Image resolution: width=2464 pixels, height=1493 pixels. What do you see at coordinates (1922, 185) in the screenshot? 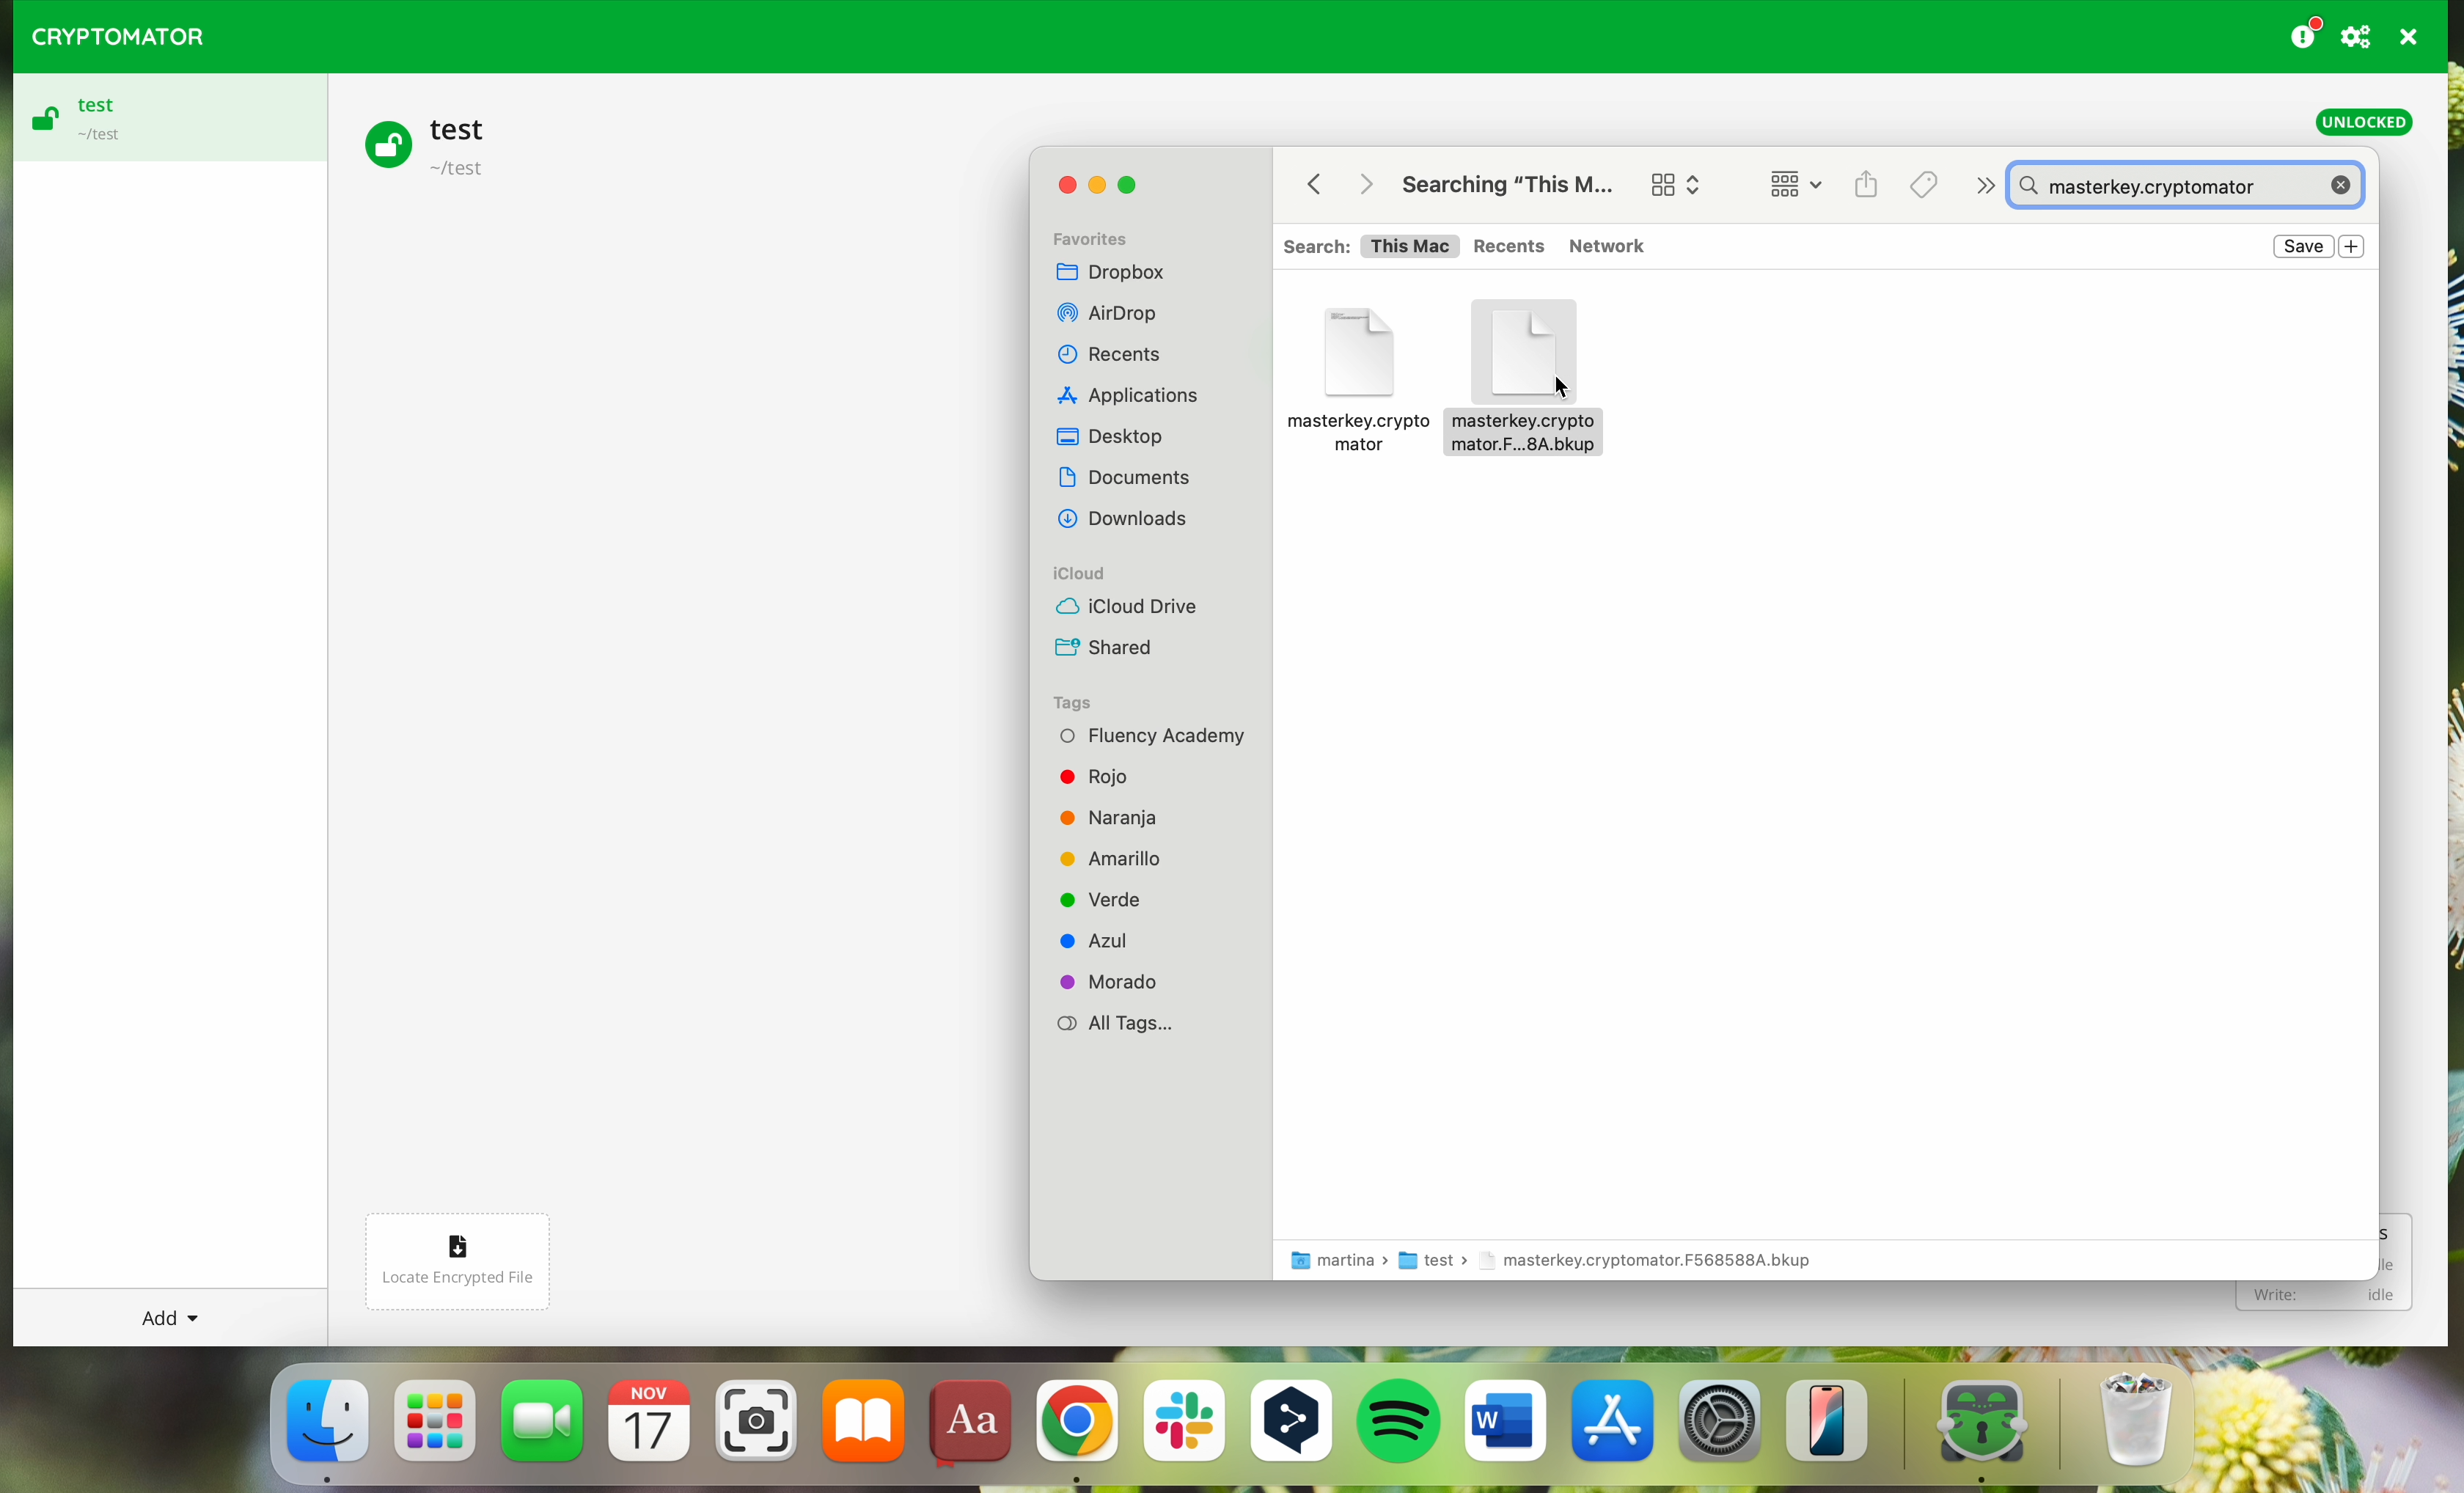
I see `Tags` at bounding box center [1922, 185].